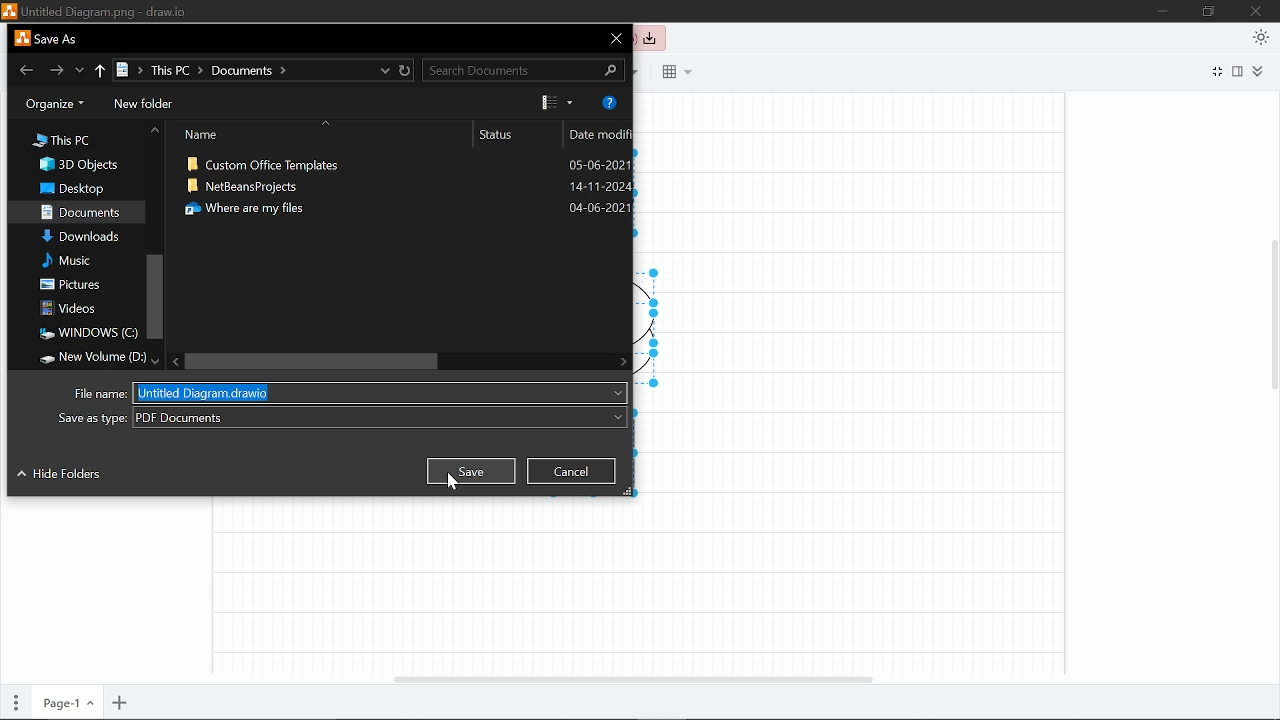  What do you see at coordinates (60, 139) in the screenshot?
I see `This PC` at bounding box center [60, 139].